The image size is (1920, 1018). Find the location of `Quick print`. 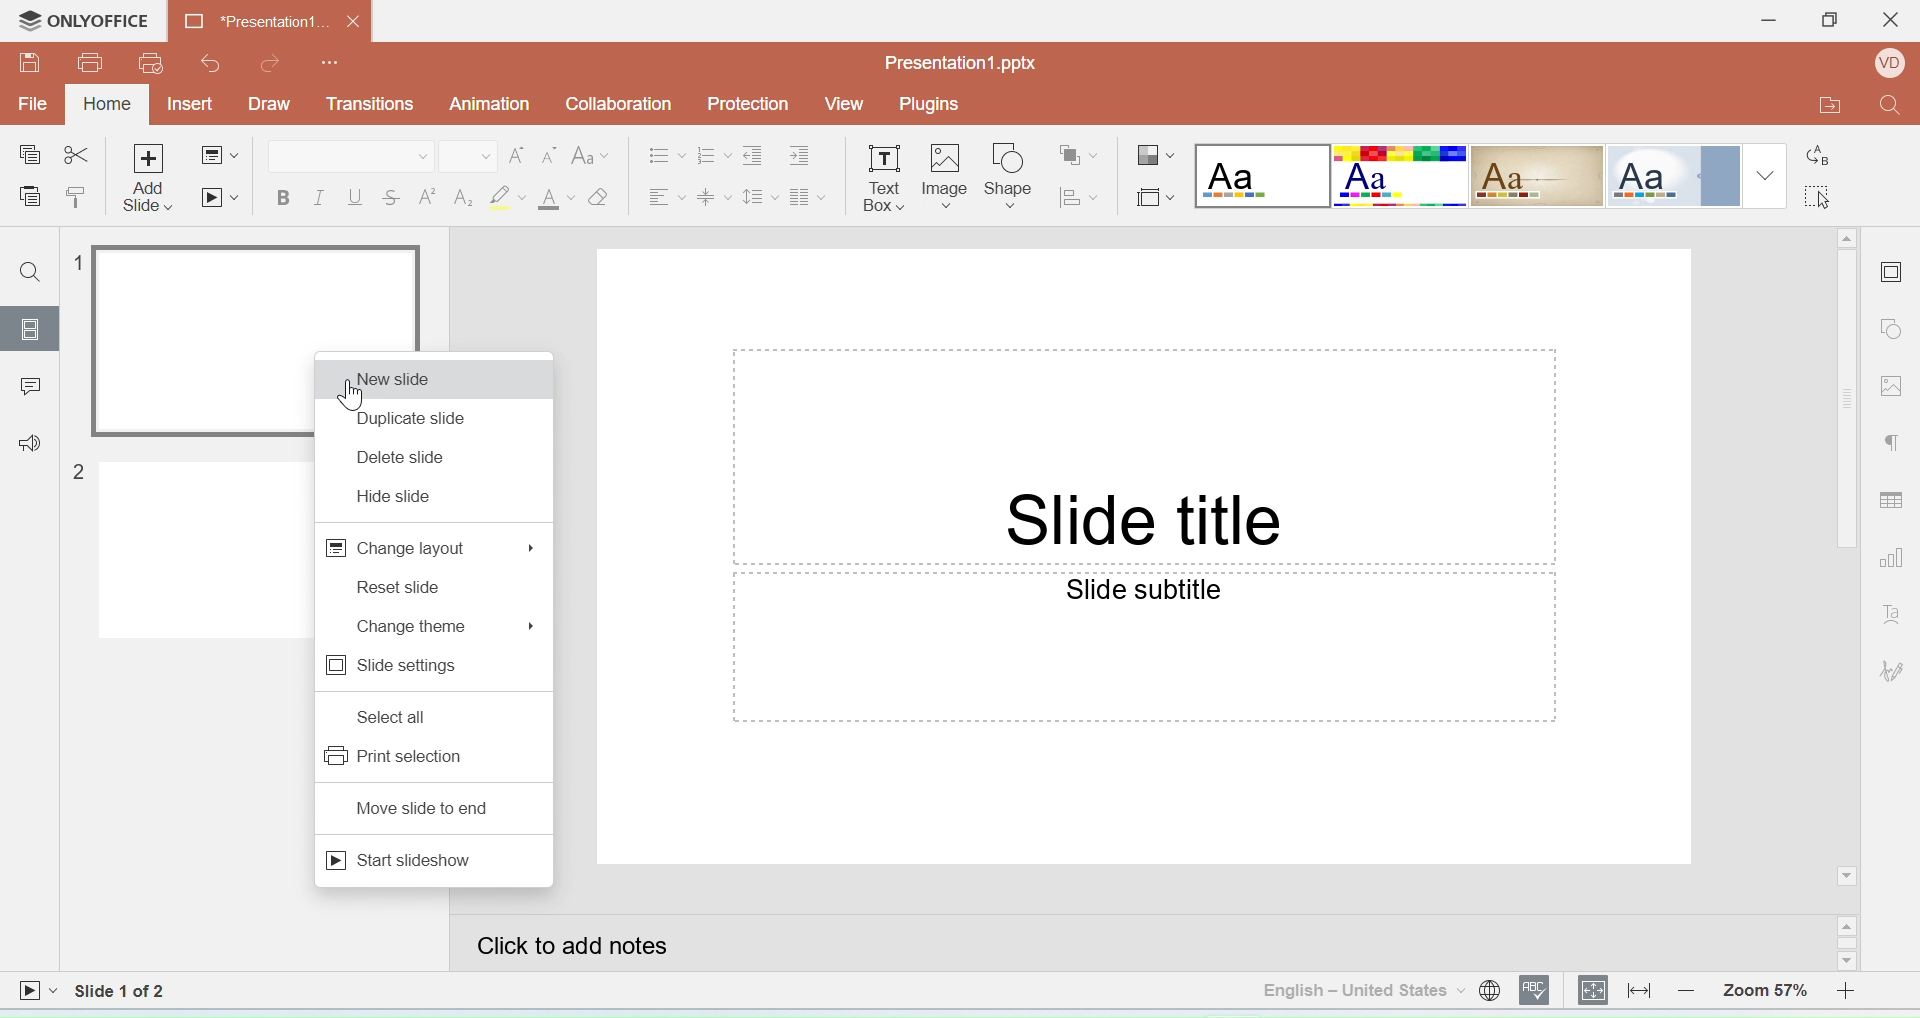

Quick print is located at coordinates (151, 65).